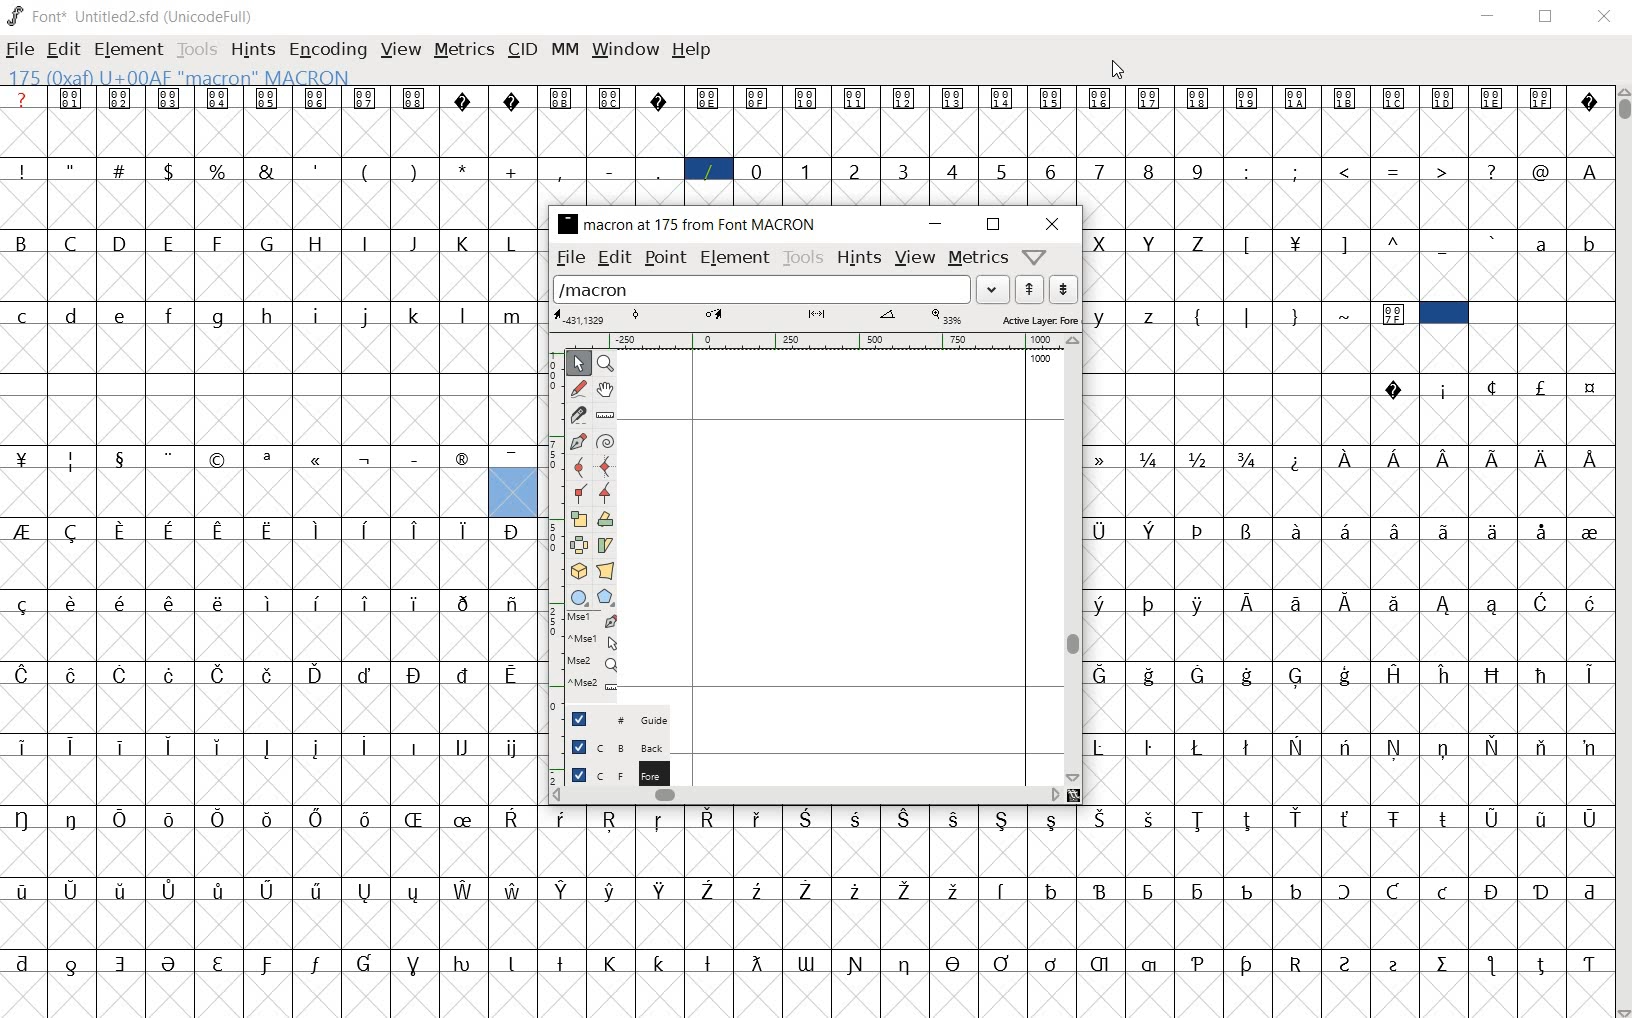 The width and height of the screenshot is (1632, 1018). Describe the element at coordinates (317, 747) in the screenshot. I see `Symbol` at that location.